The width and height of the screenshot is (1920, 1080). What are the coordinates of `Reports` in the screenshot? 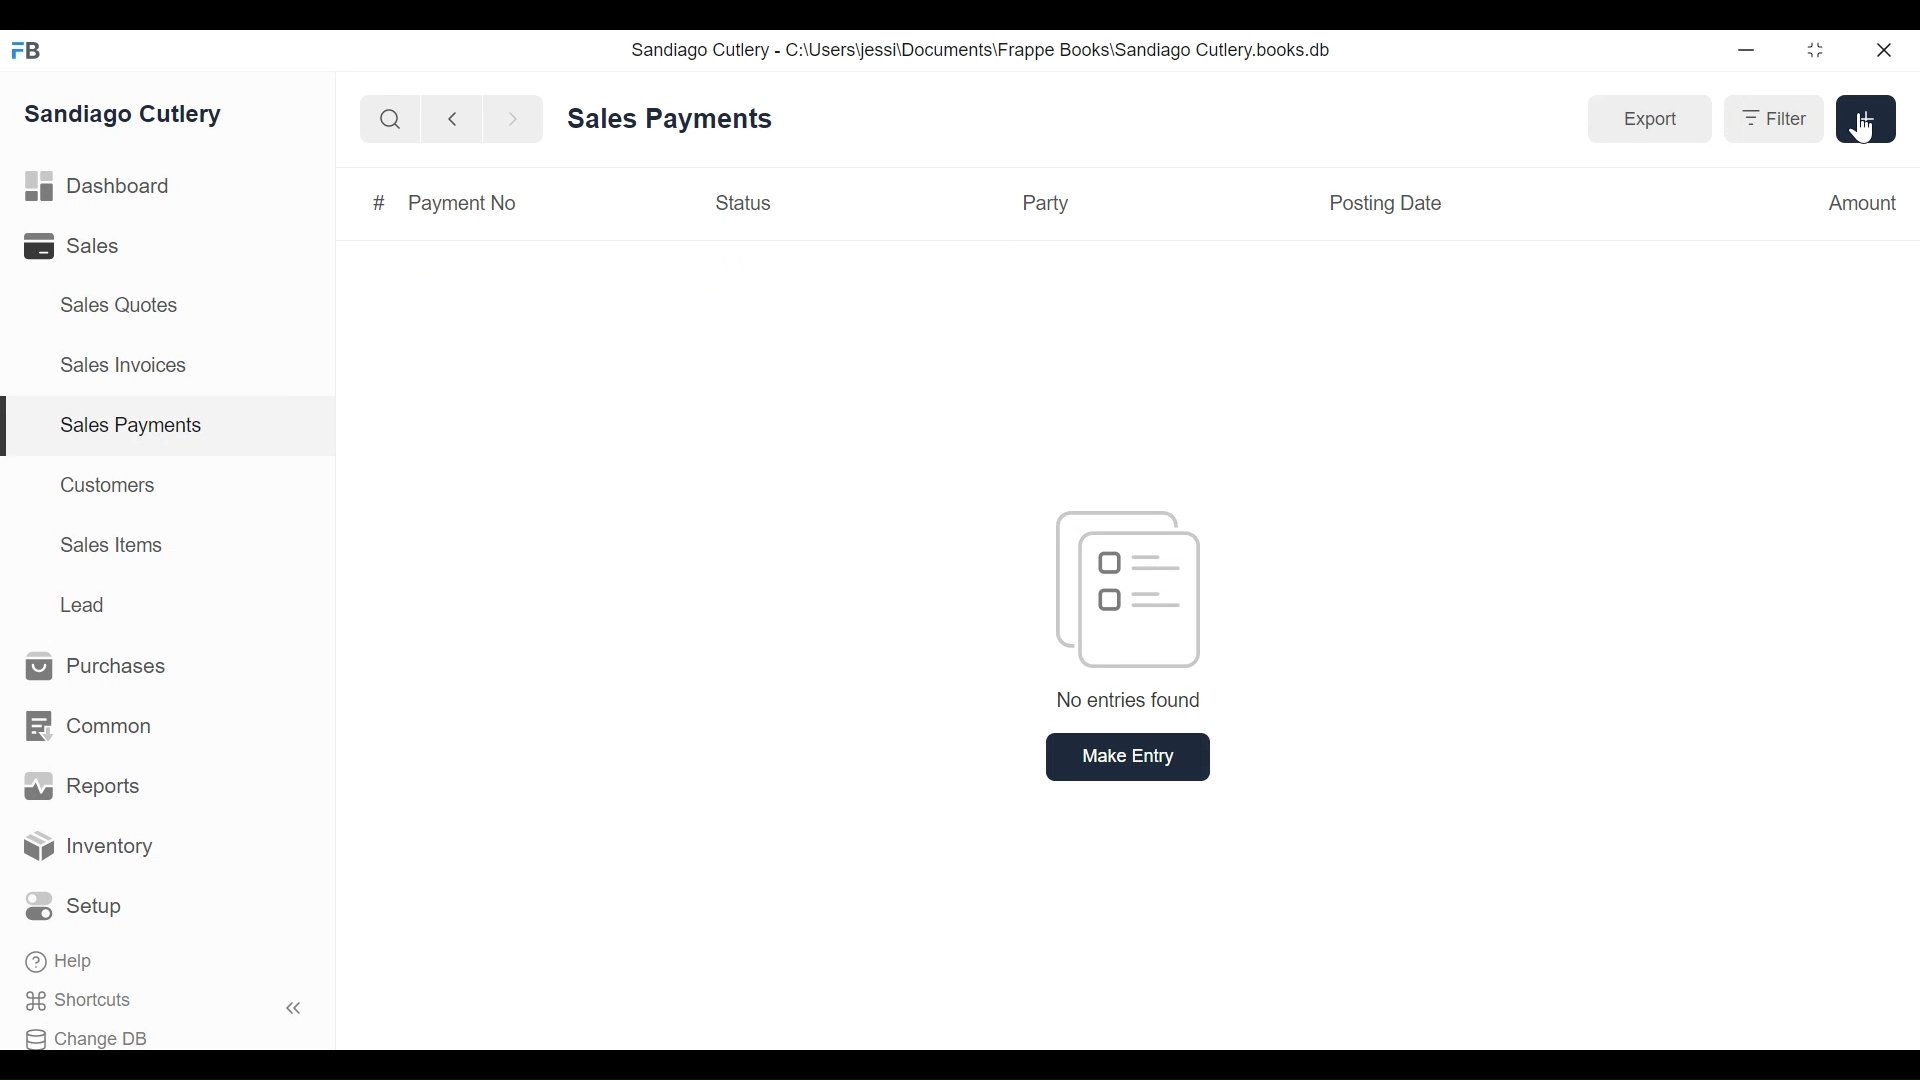 It's located at (82, 786).